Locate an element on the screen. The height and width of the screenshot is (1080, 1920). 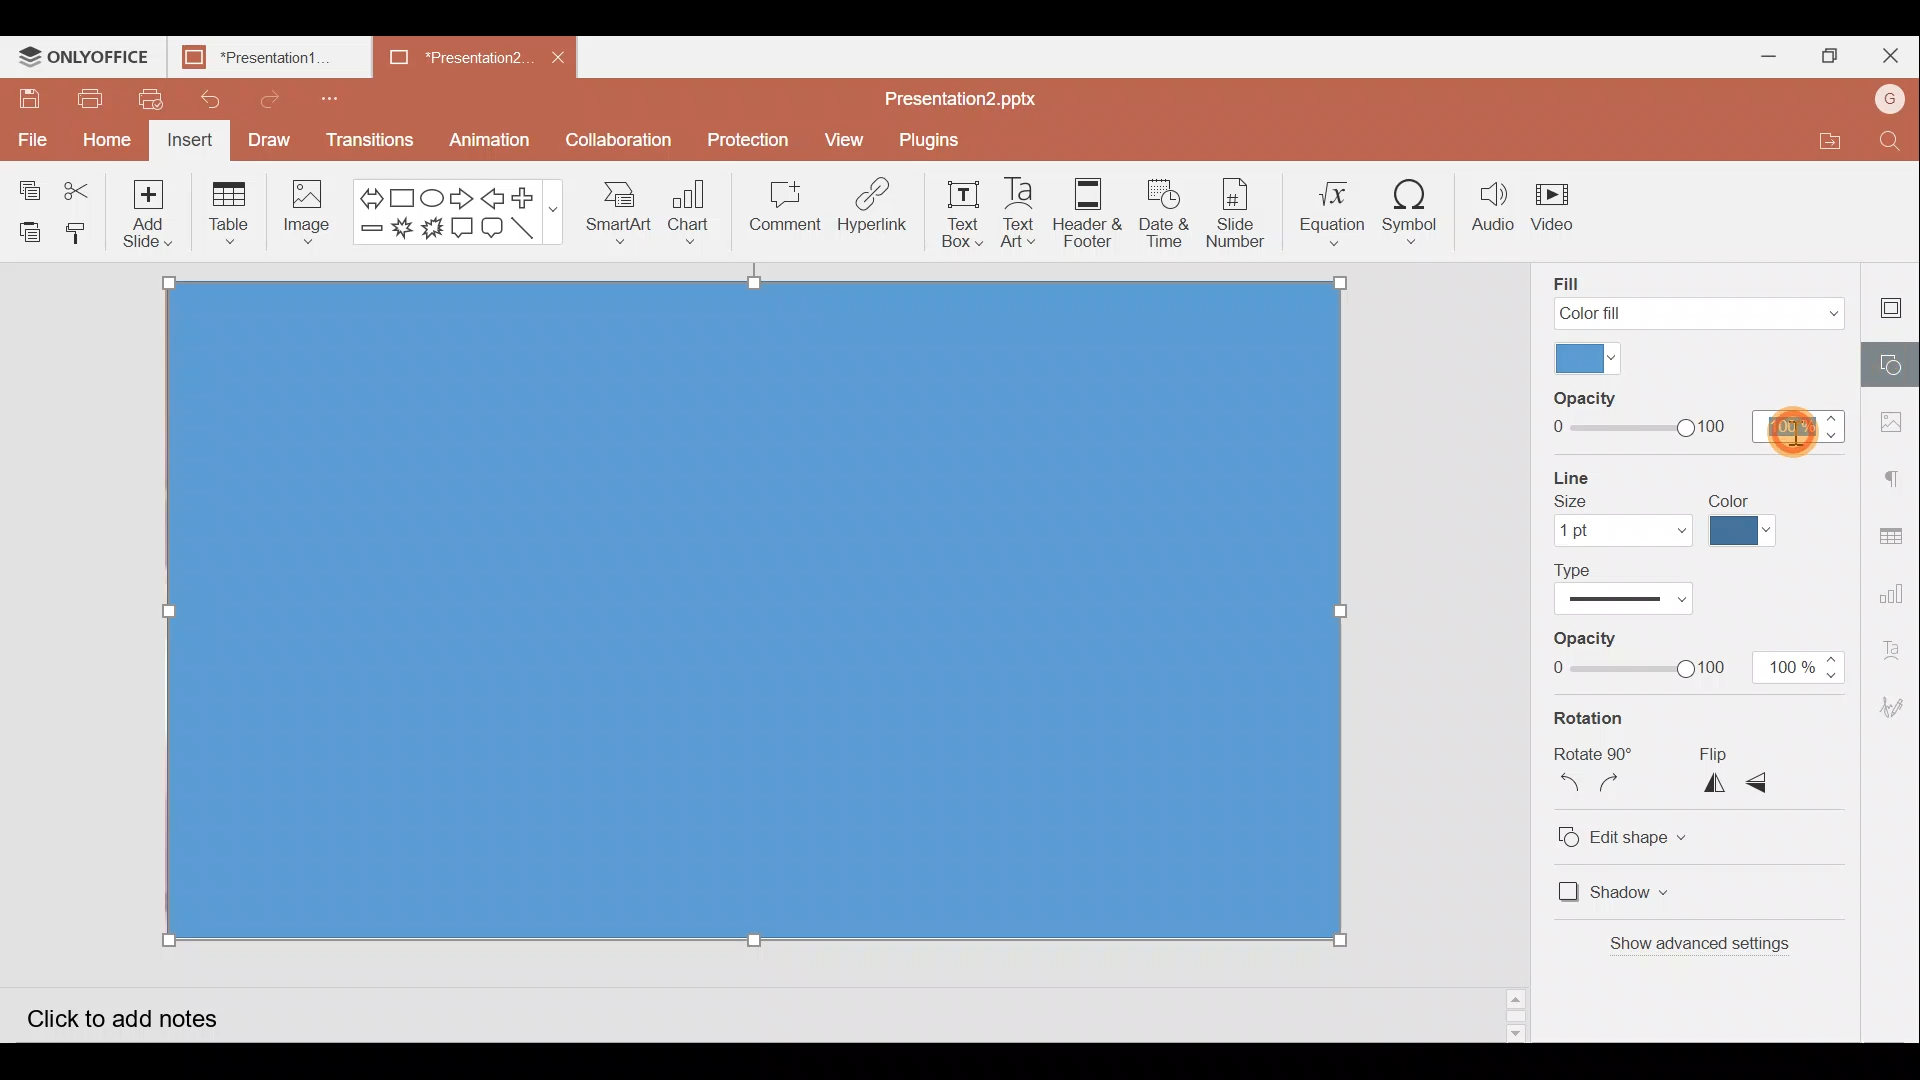
Copy style is located at coordinates (80, 232).